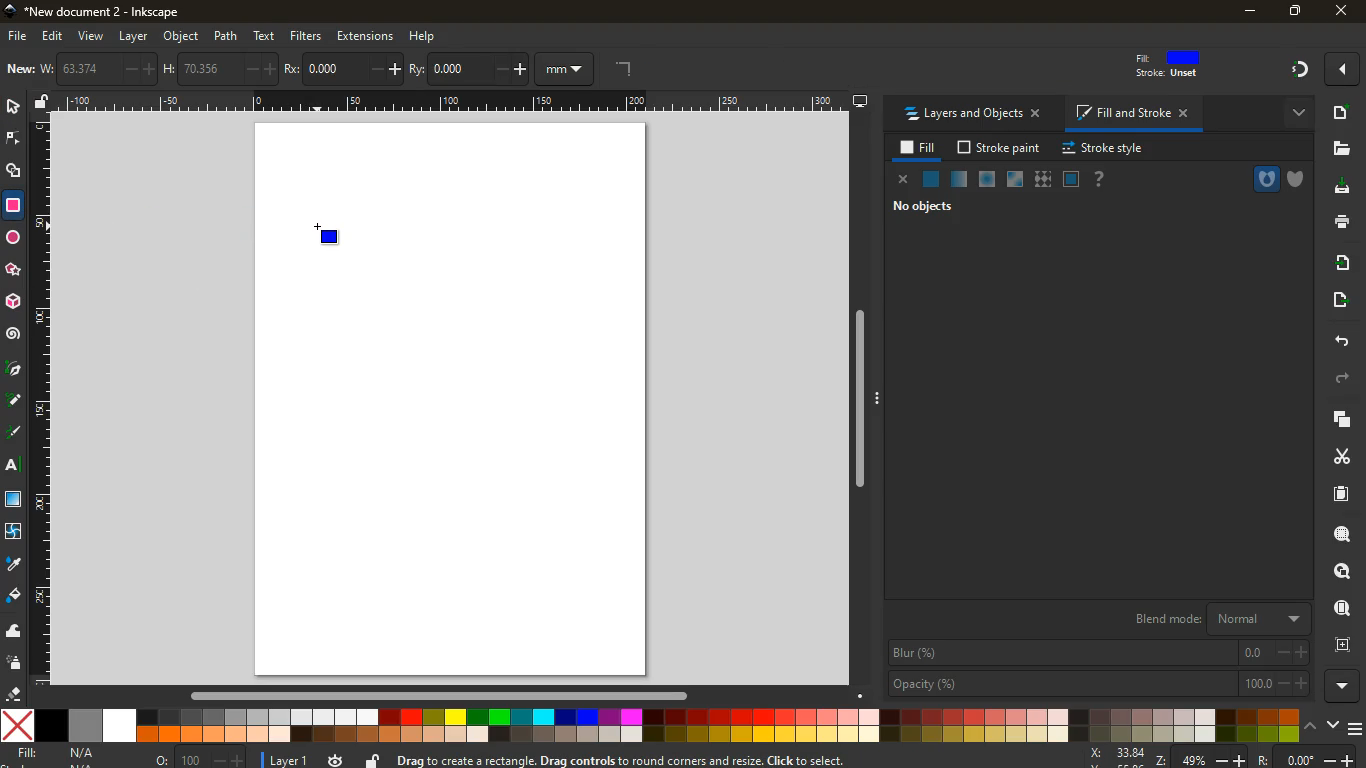 The width and height of the screenshot is (1366, 768). I want to click on unlock, so click(374, 760).